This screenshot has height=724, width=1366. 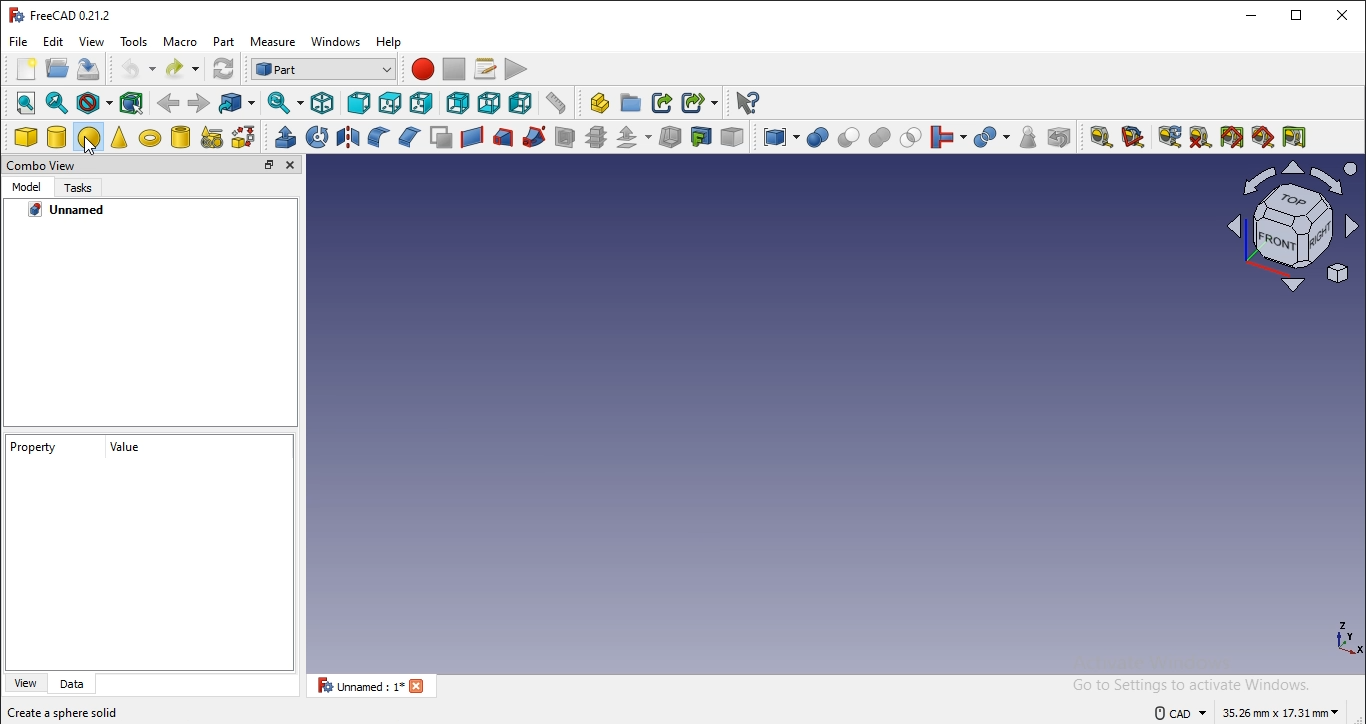 I want to click on unnamed, so click(x=372, y=686).